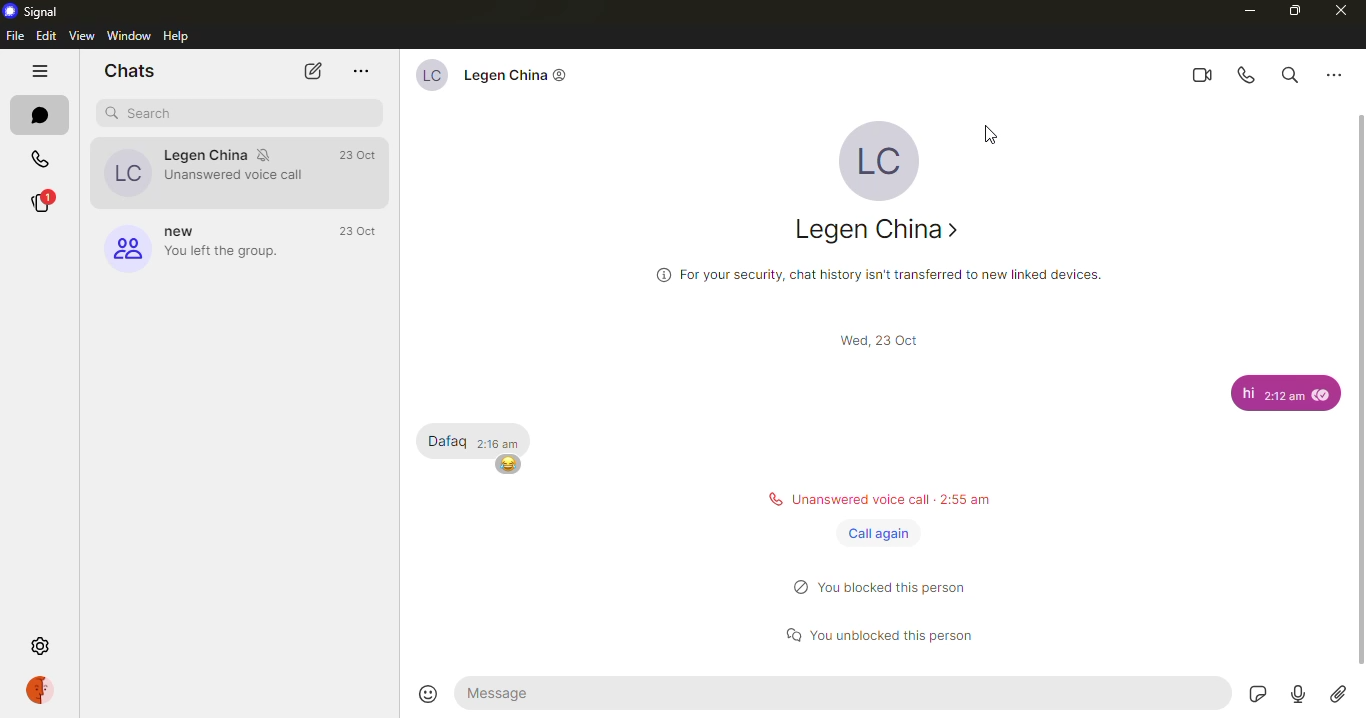  I want to click on profile, so click(46, 689).